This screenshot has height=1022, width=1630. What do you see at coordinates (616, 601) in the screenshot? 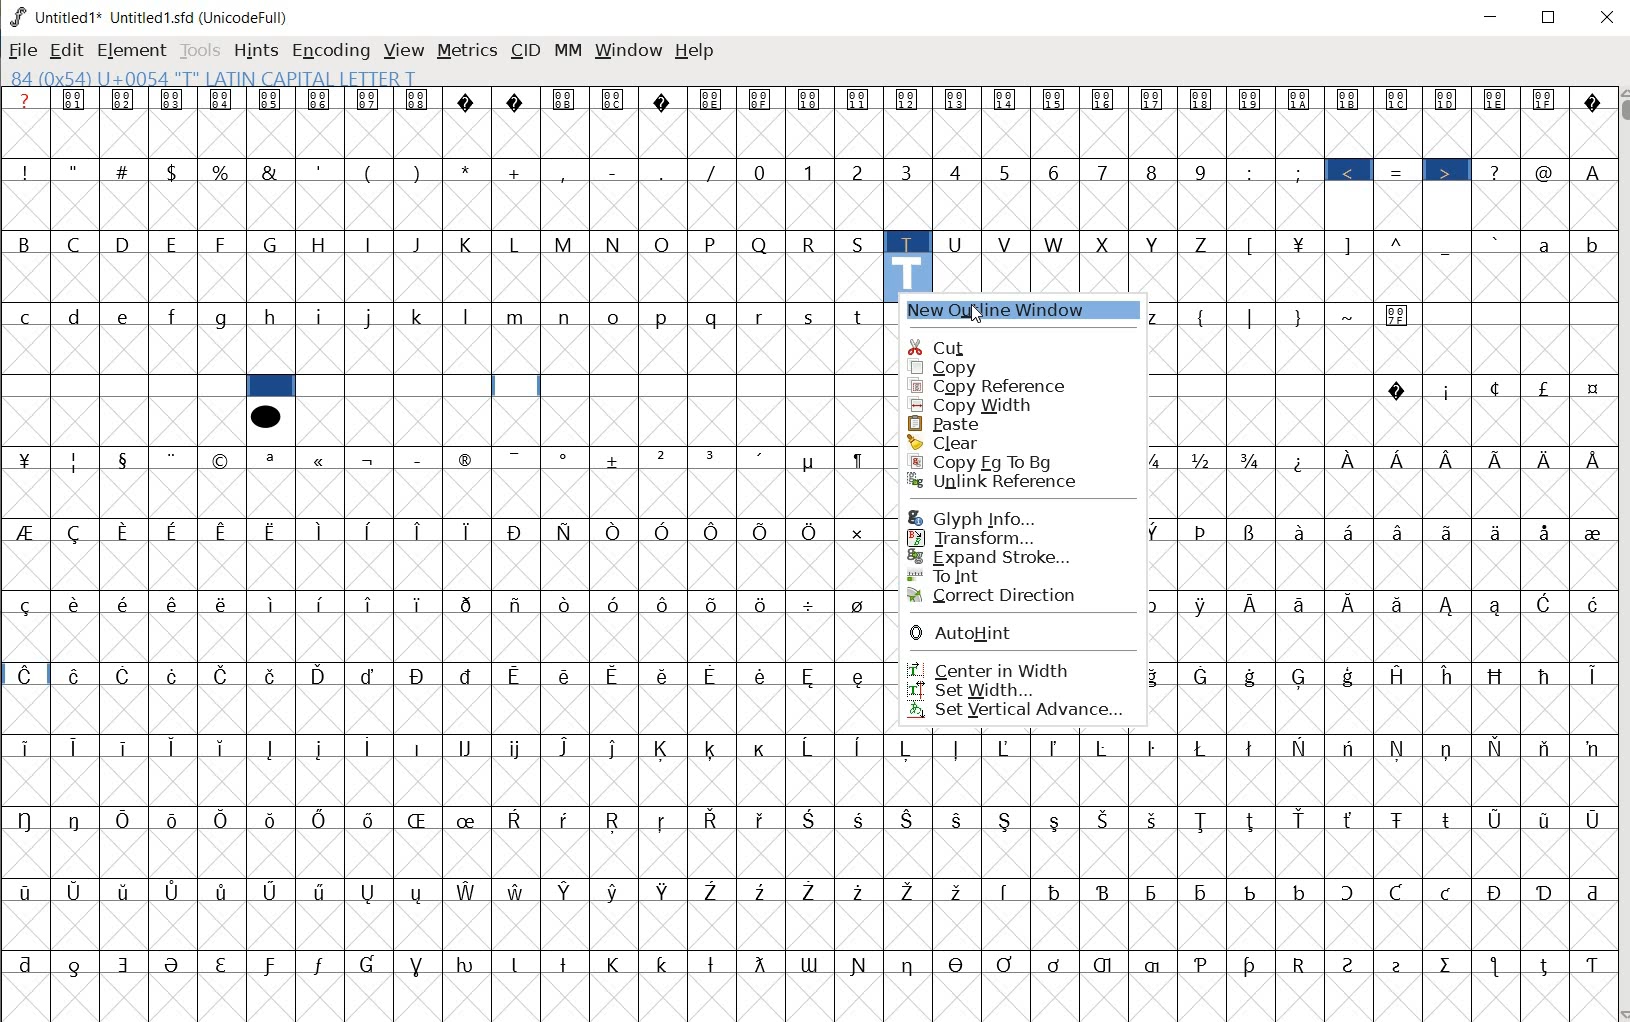
I see `Symbol` at bounding box center [616, 601].